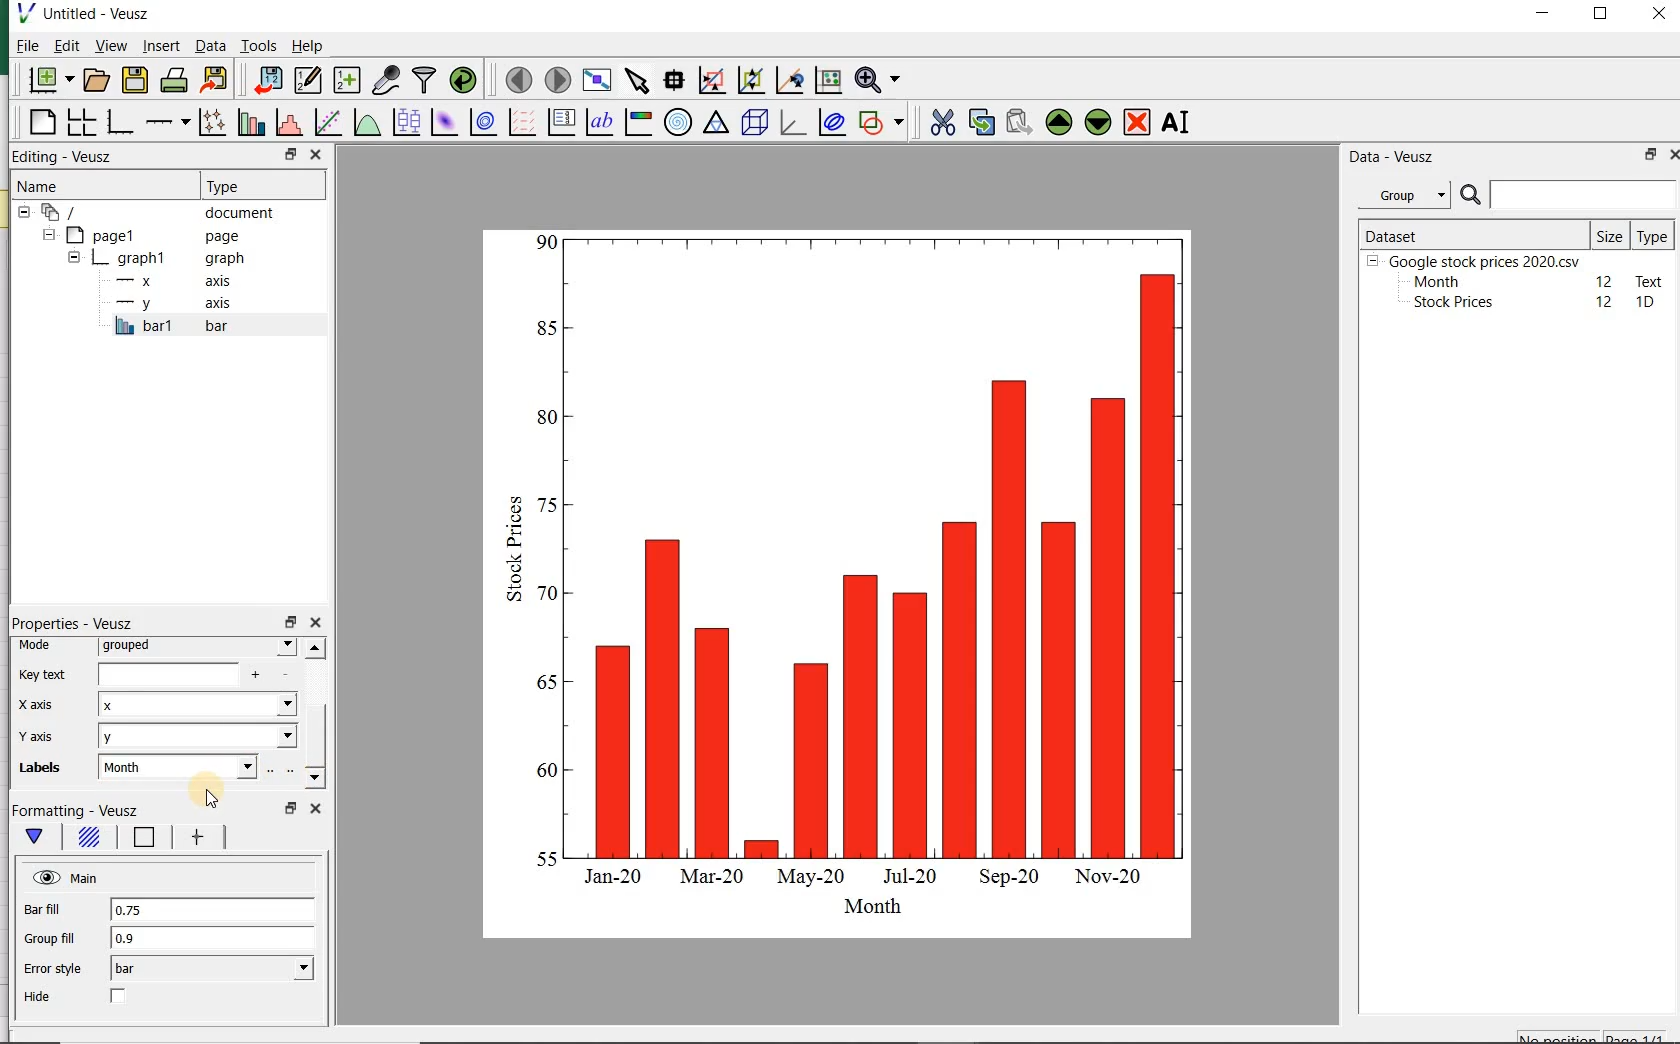 The width and height of the screenshot is (1680, 1044). I want to click on plot box plots, so click(403, 124).